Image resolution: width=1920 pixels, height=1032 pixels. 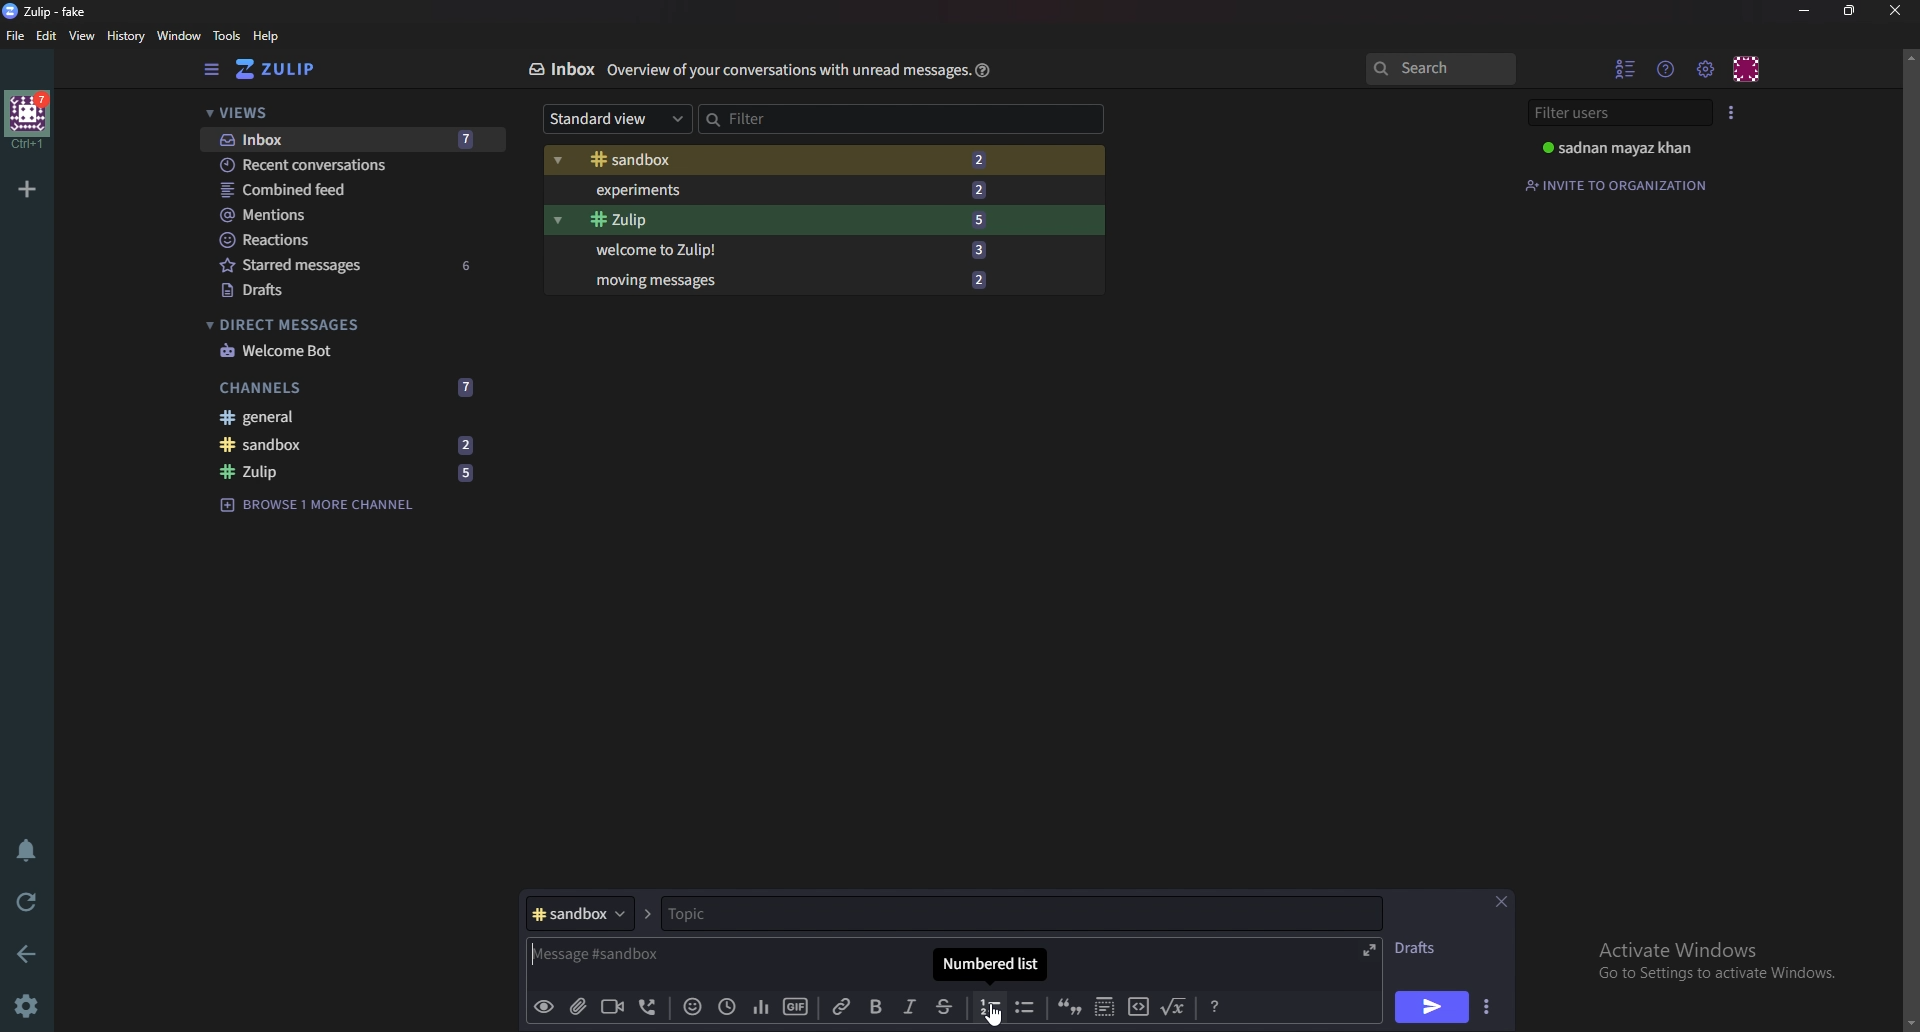 I want to click on History, so click(x=124, y=35).